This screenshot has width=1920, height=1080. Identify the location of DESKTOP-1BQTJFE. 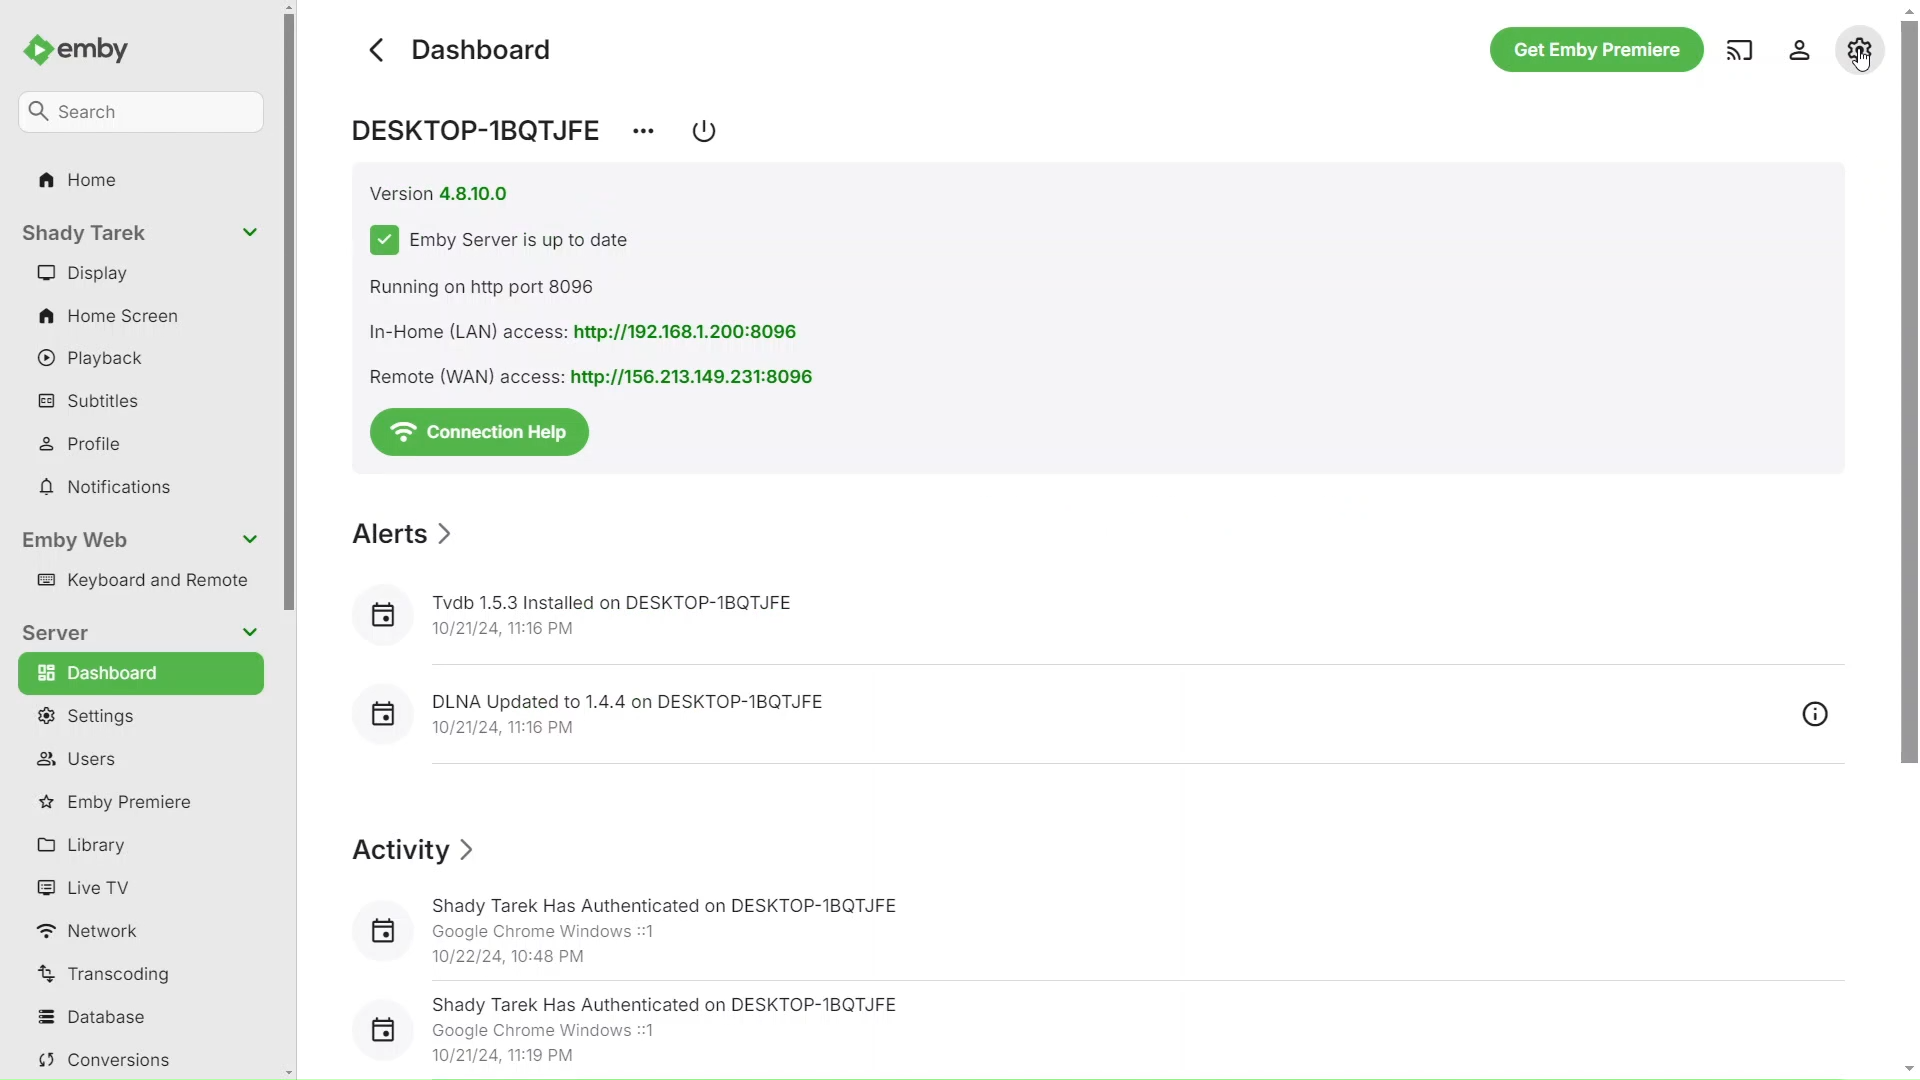
(486, 133).